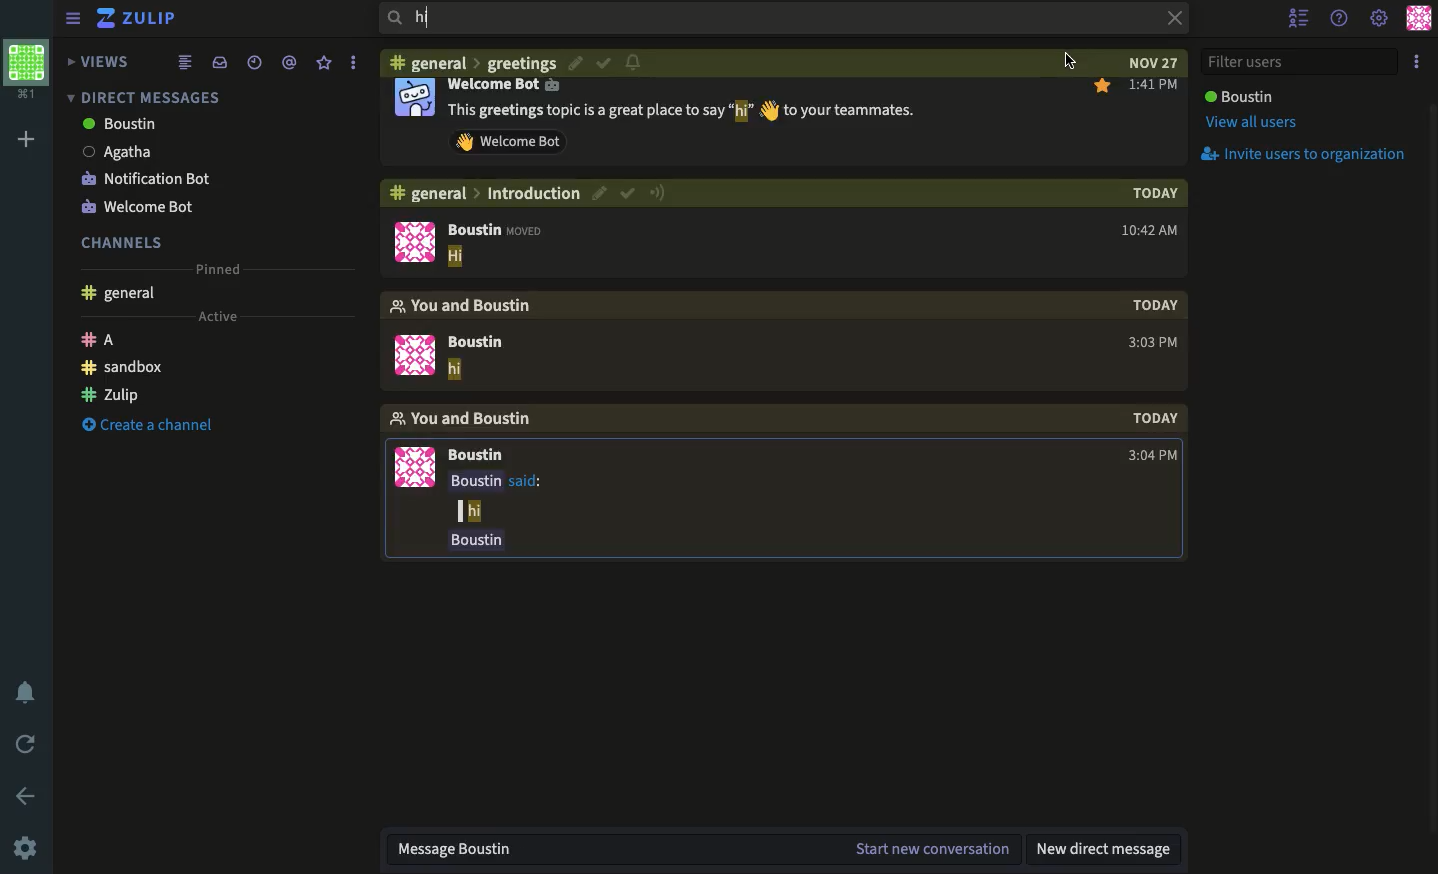 The height and width of the screenshot is (874, 1438). Describe the element at coordinates (1102, 87) in the screenshot. I see `mark favorite` at that location.